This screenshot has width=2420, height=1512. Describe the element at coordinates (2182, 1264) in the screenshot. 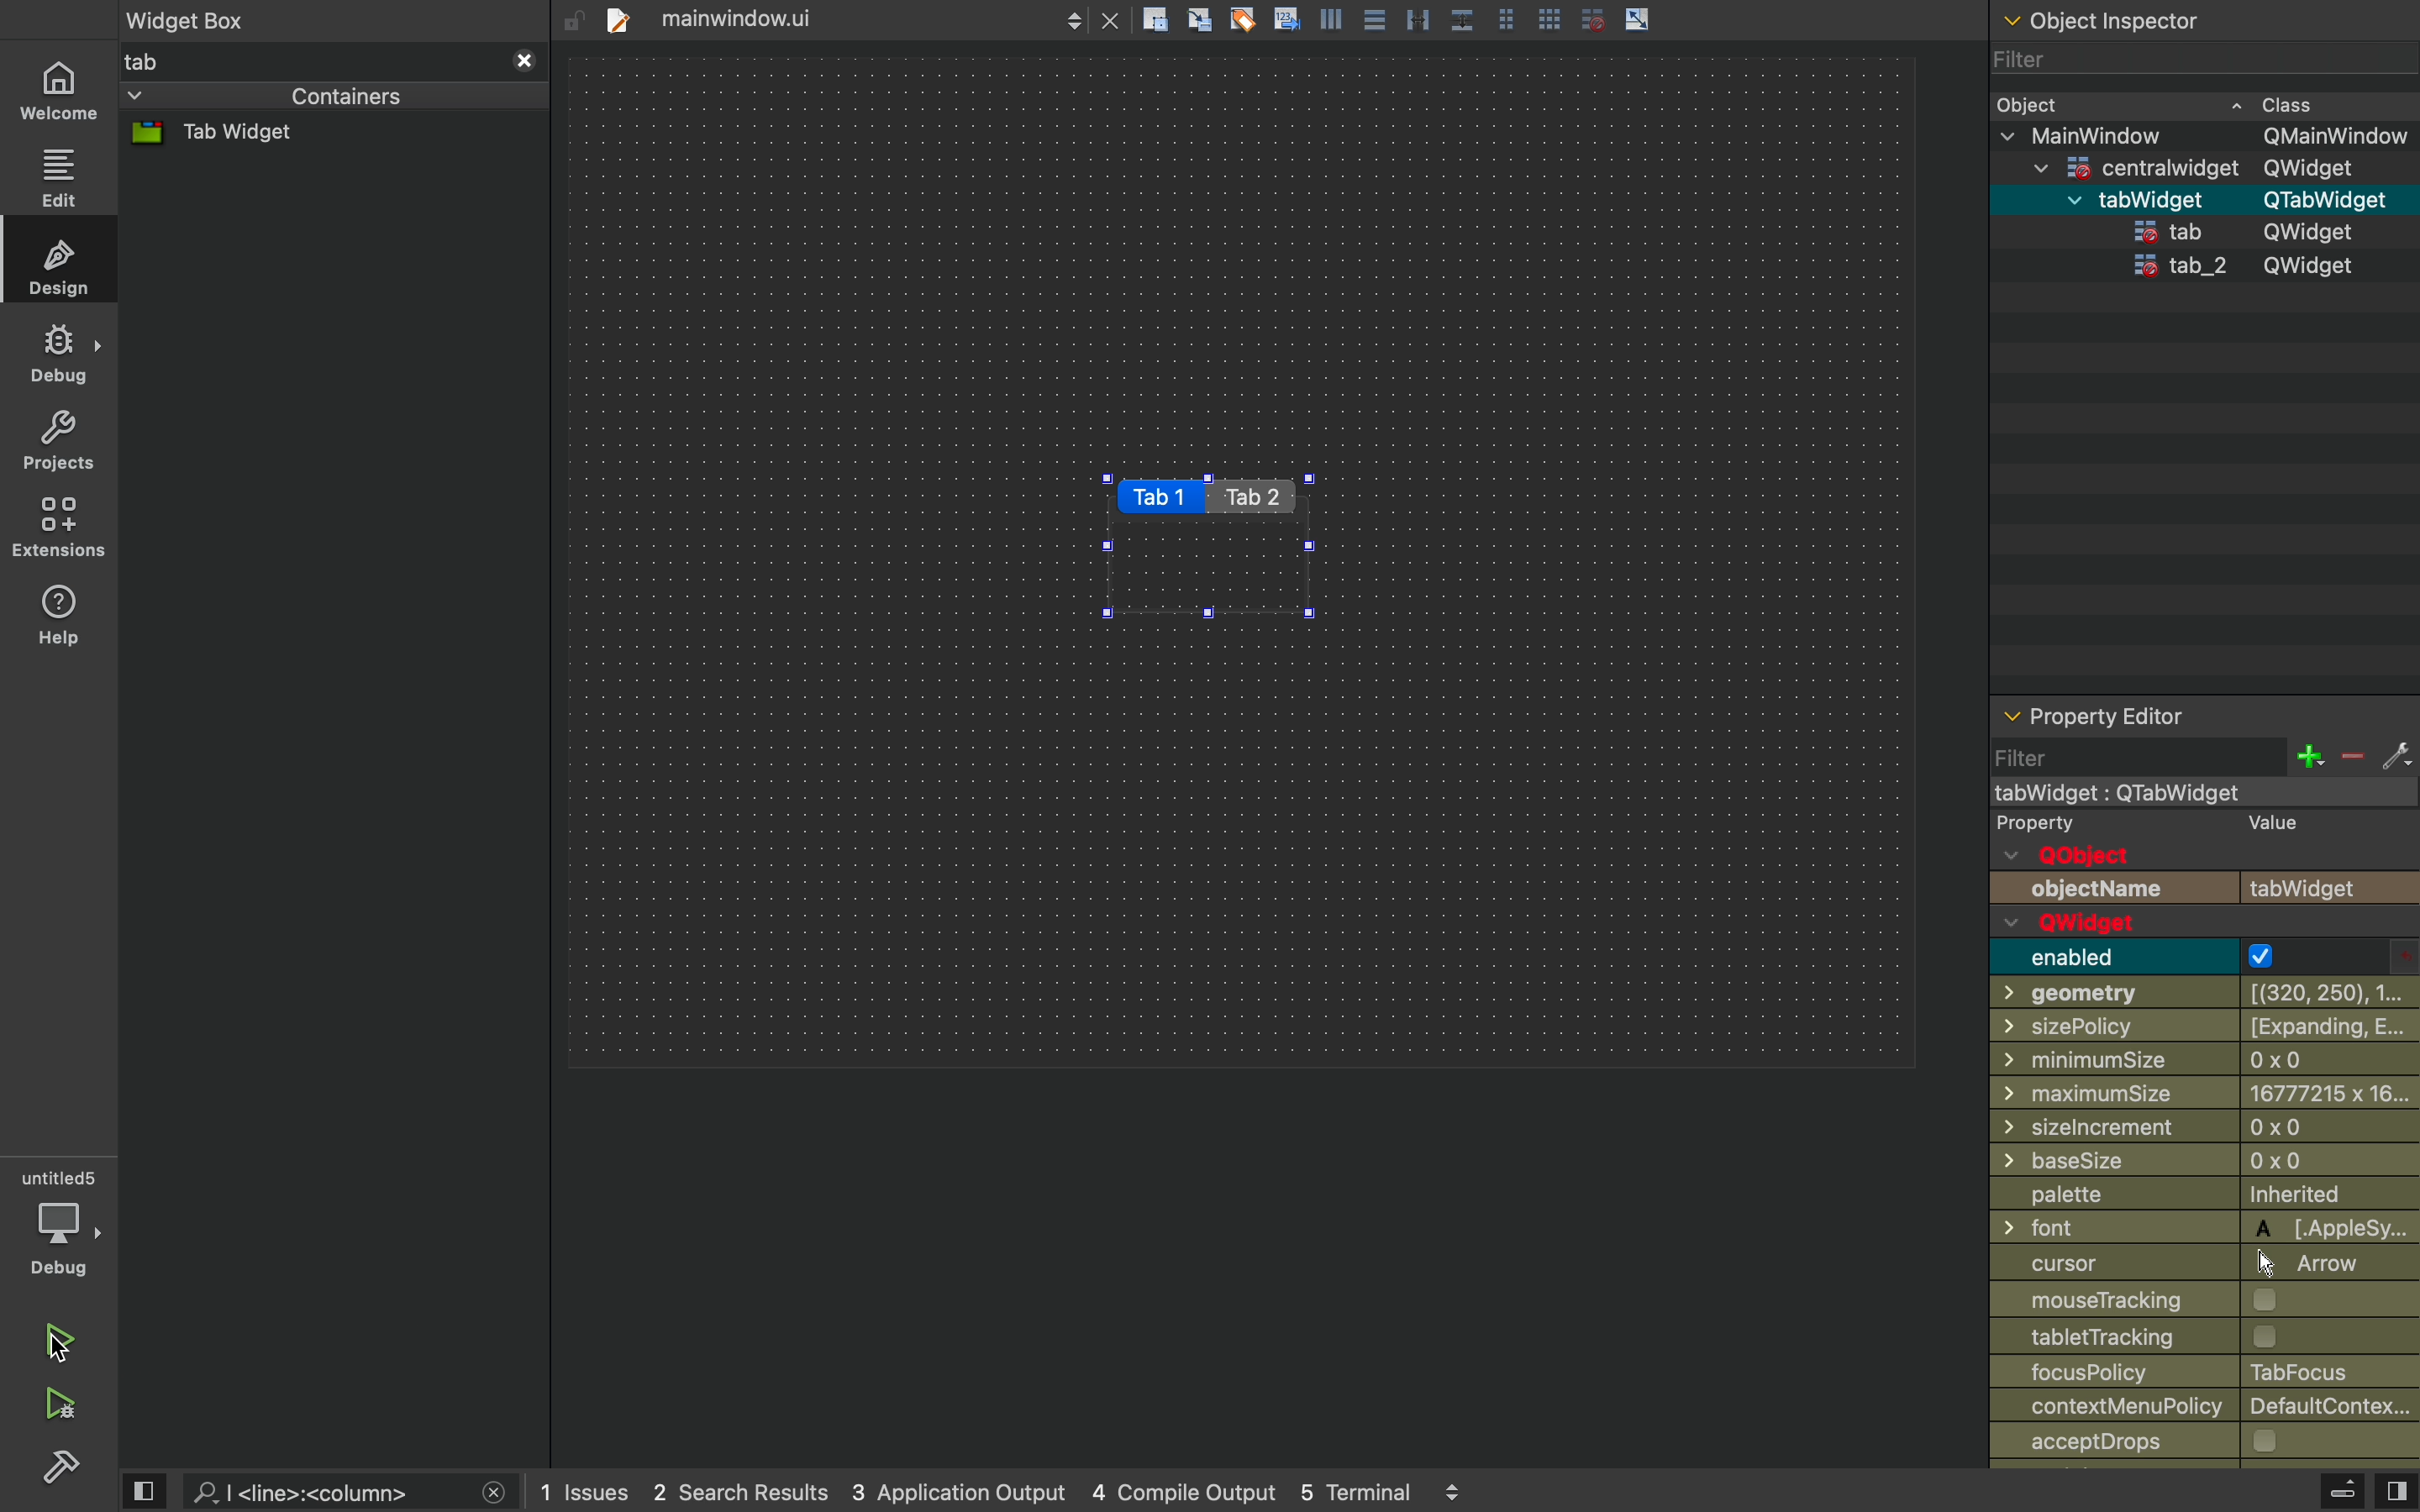

I see `cursor` at that location.